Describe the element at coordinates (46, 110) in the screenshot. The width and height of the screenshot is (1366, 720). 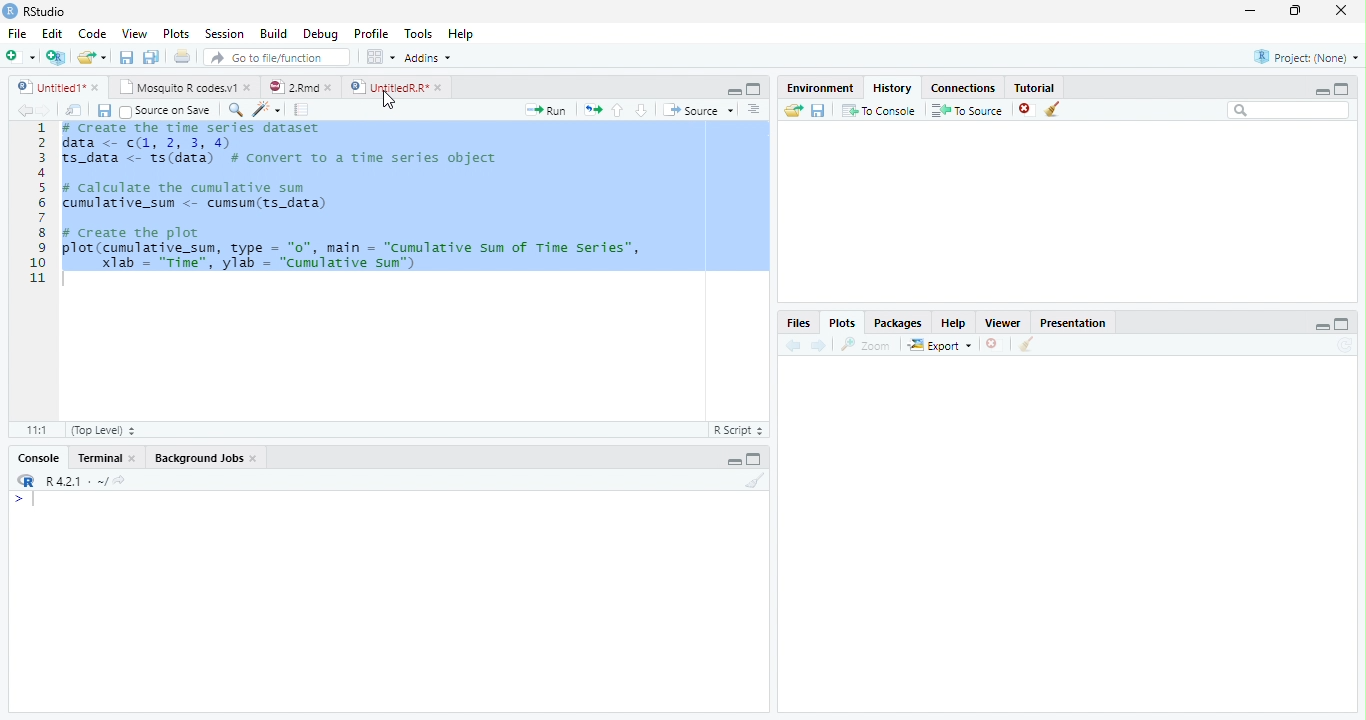
I see `Next` at that location.